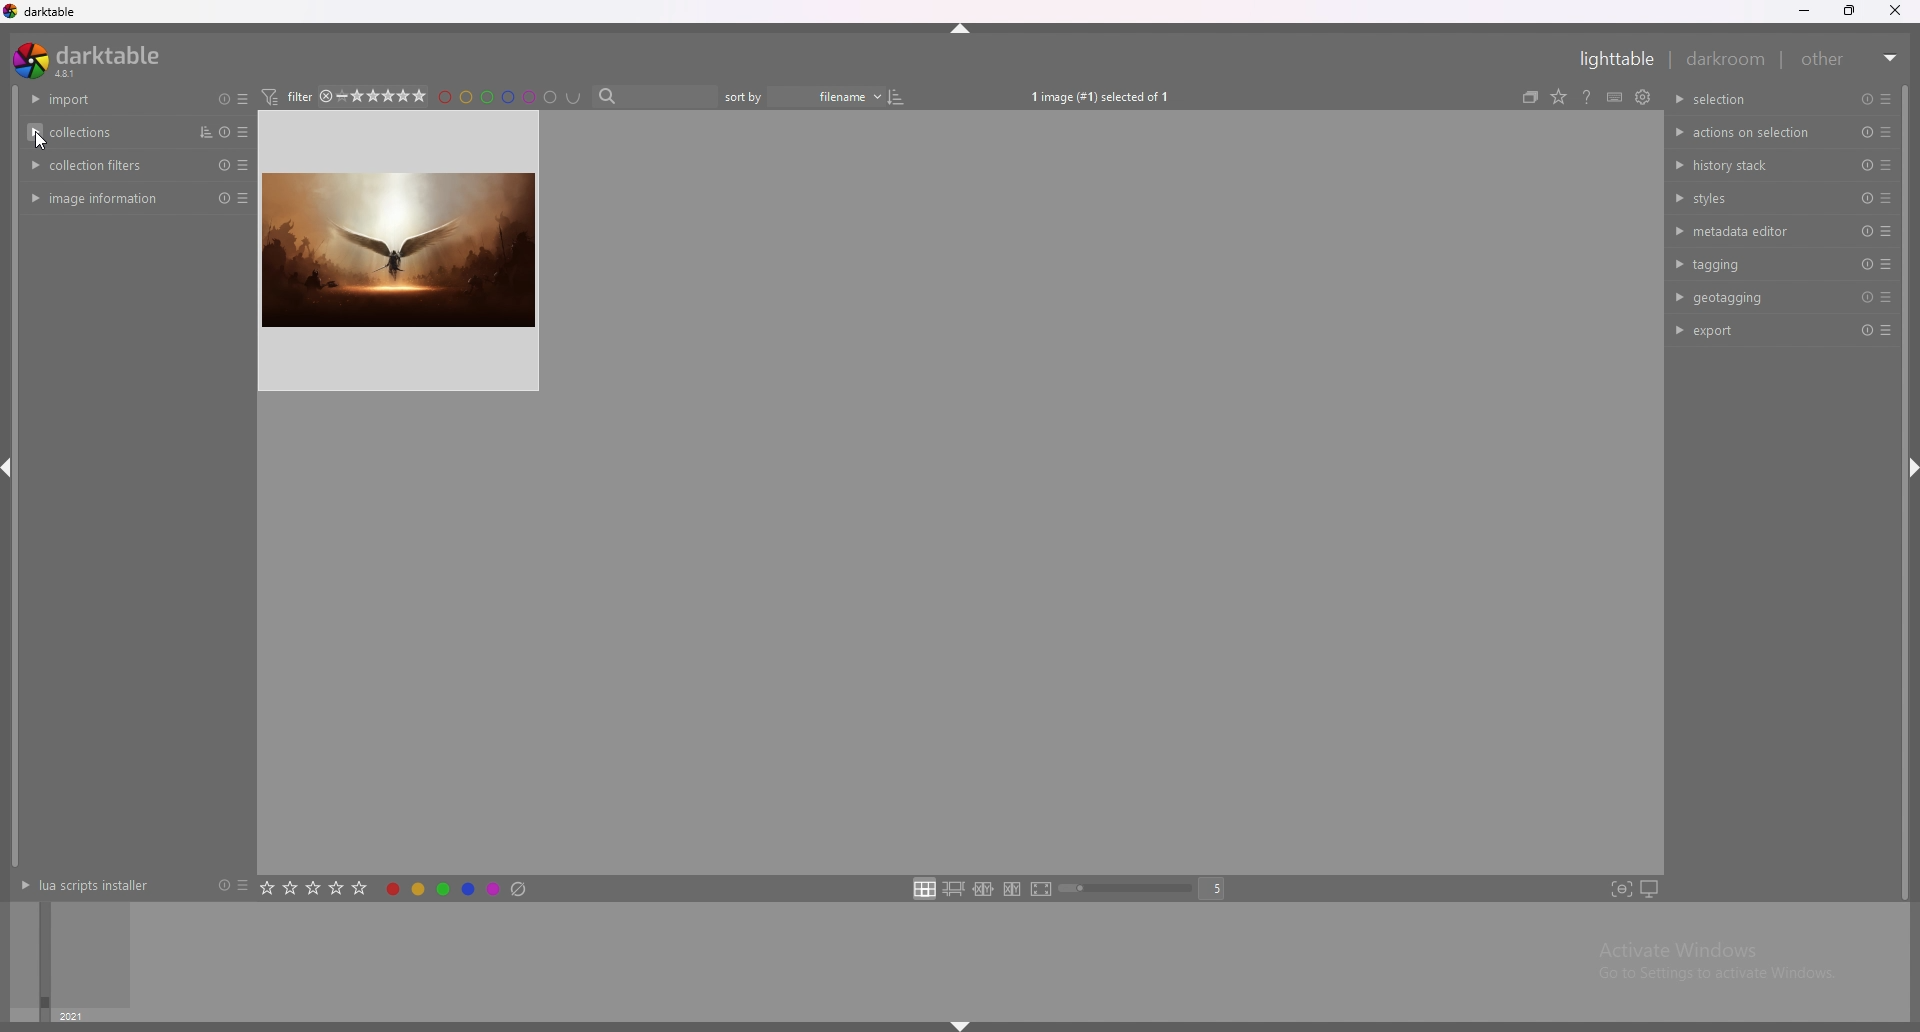 Image resolution: width=1920 pixels, height=1032 pixels. What do you see at coordinates (1851, 59) in the screenshot?
I see `other` at bounding box center [1851, 59].